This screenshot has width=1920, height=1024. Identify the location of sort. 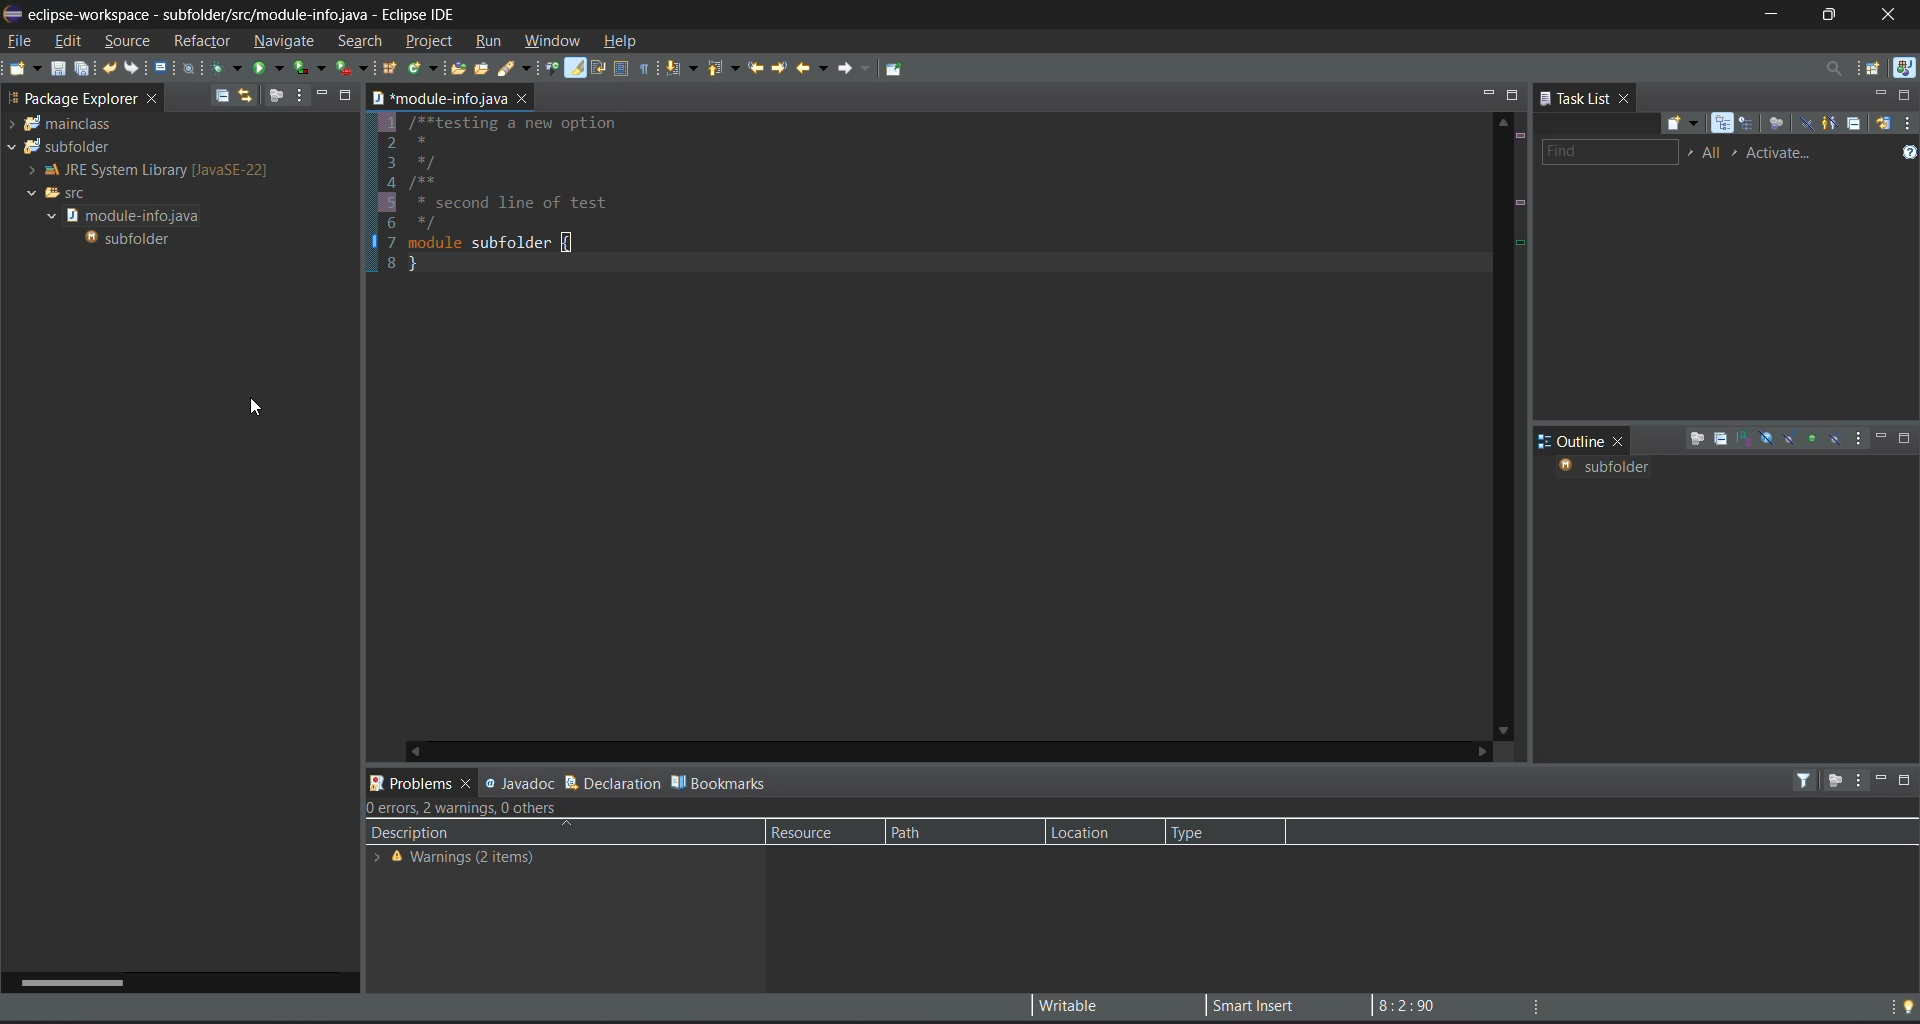
(1745, 438).